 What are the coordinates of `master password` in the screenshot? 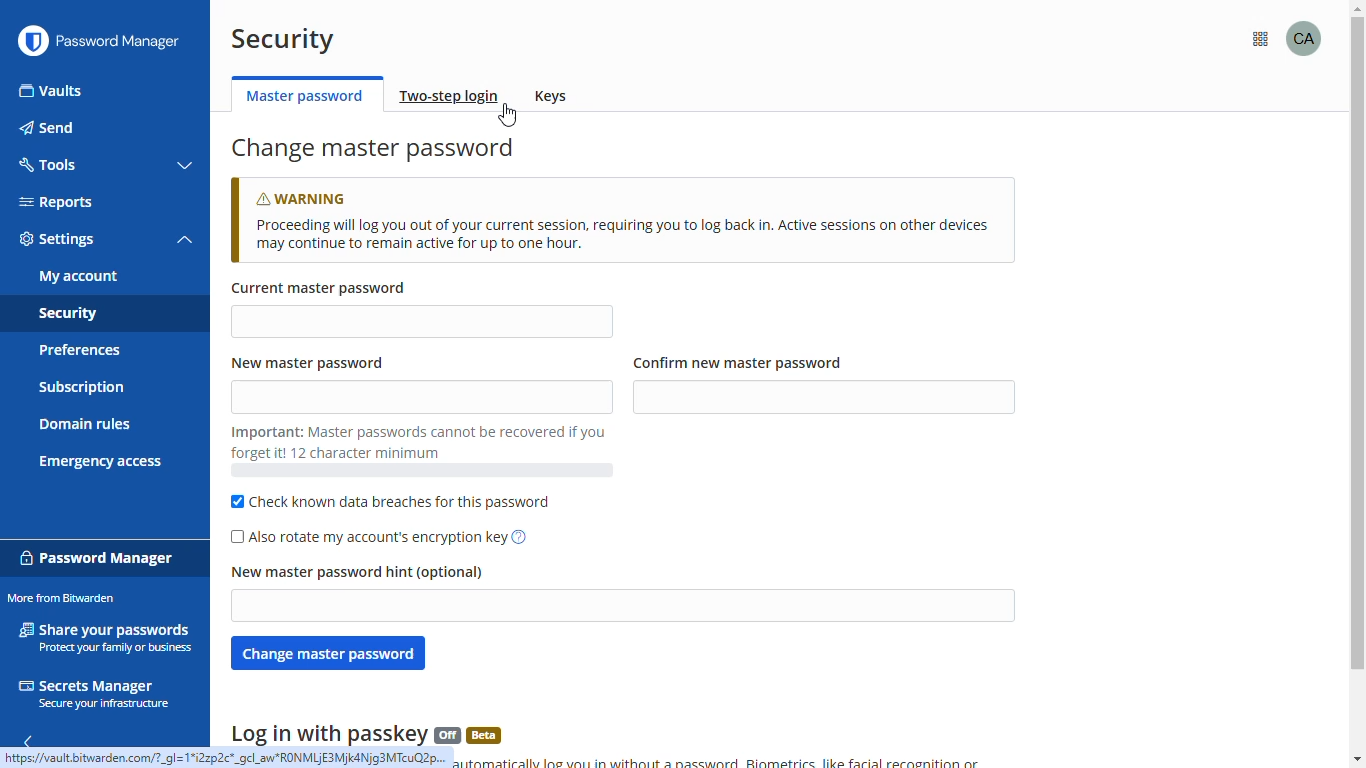 It's located at (306, 97).